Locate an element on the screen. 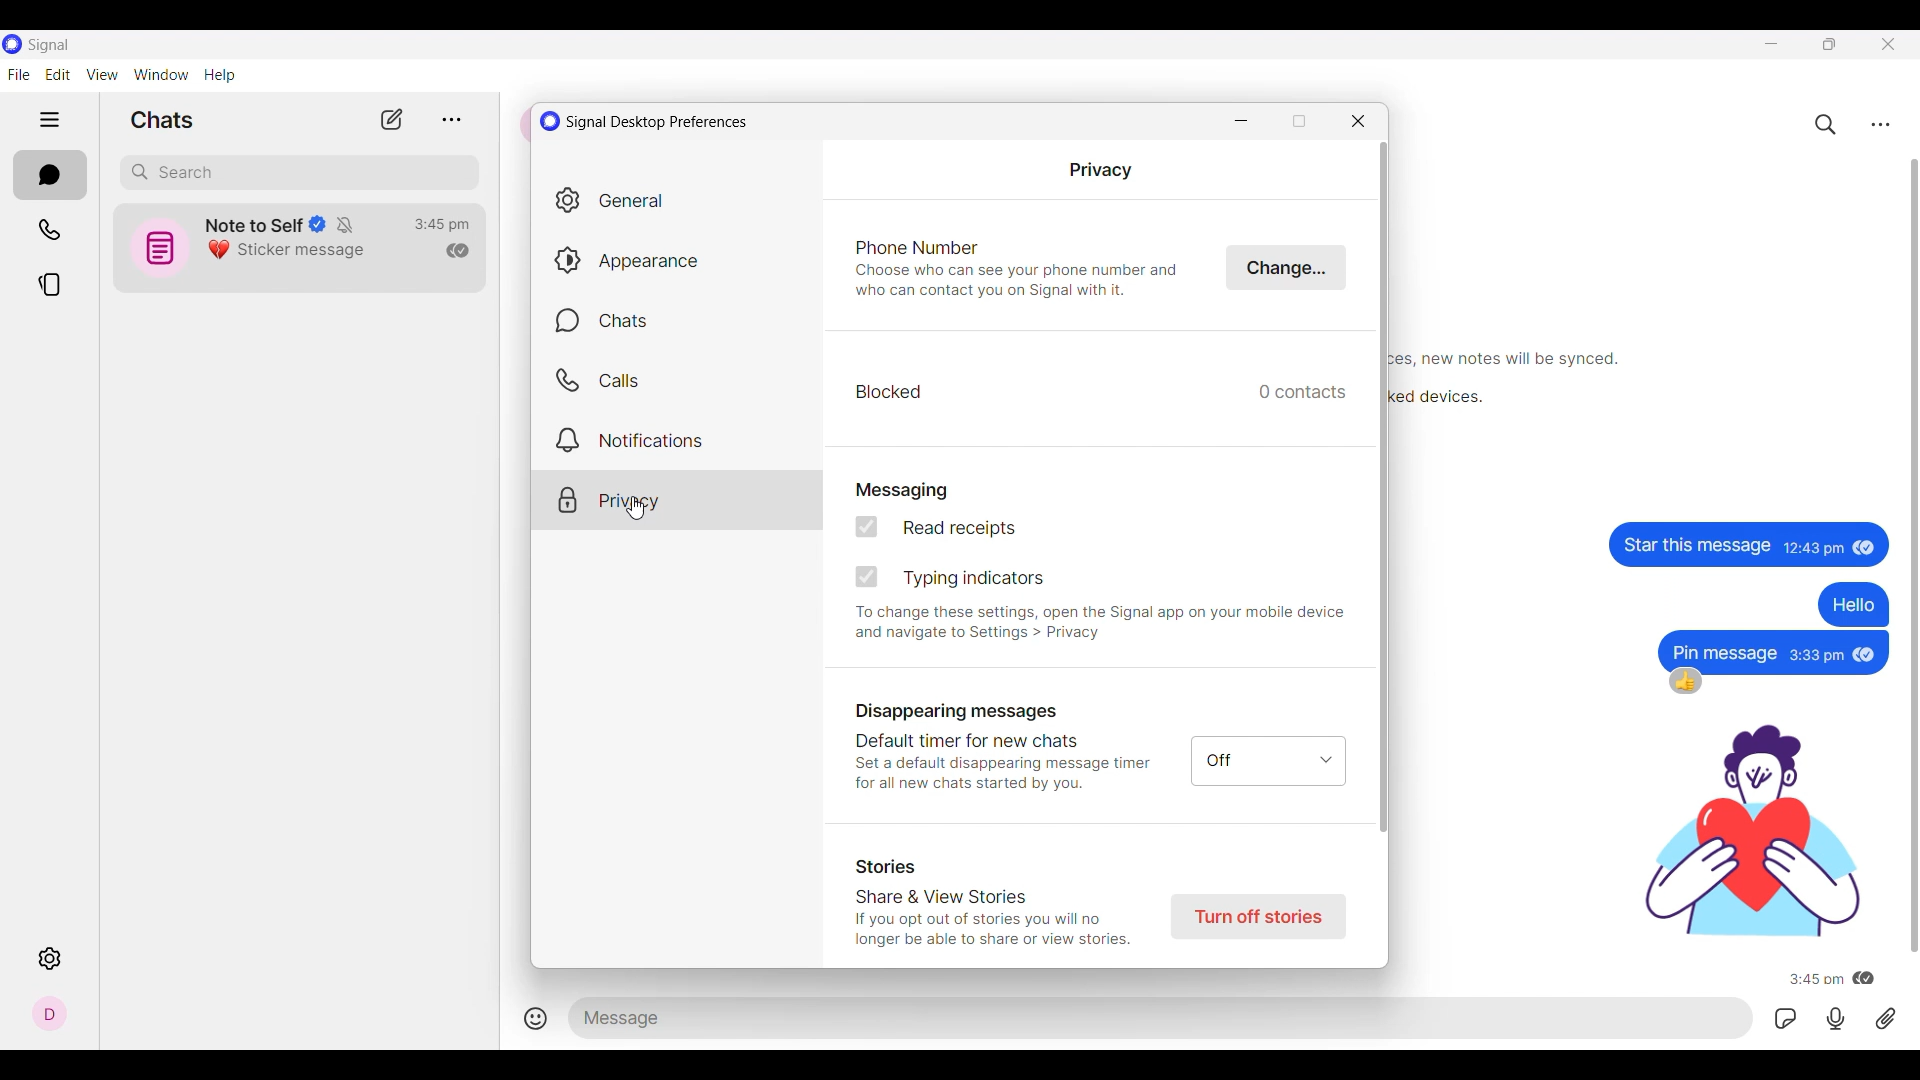 This screenshot has height=1080, width=1920. GIFs is located at coordinates (1785, 1018).